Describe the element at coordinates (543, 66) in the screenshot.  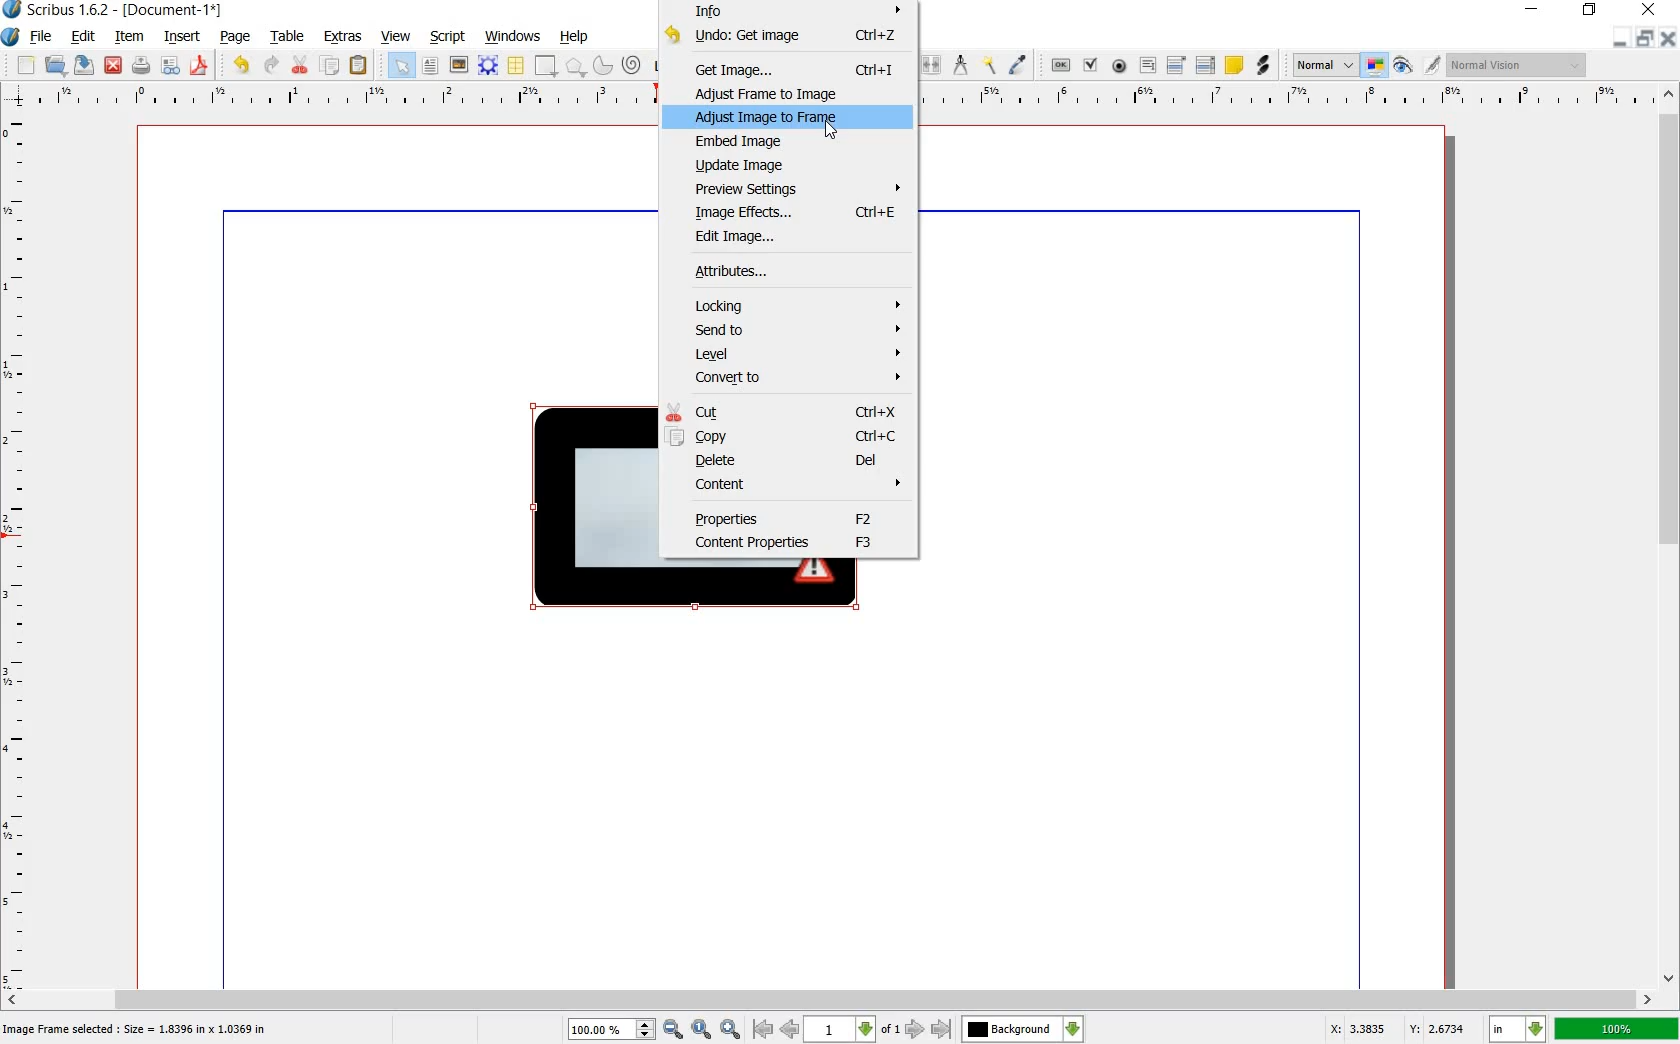
I see `shape` at that location.